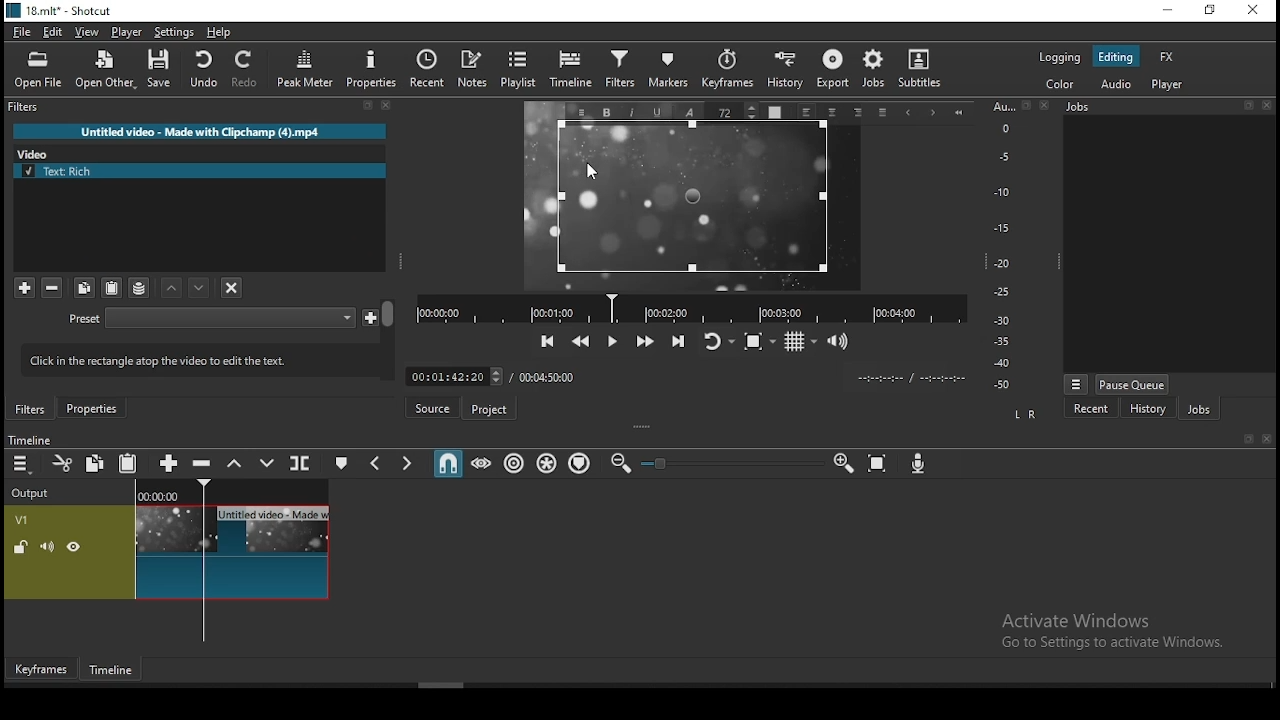  What do you see at coordinates (571, 71) in the screenshot?
I see `timeline` at bounding box center [571, 71].